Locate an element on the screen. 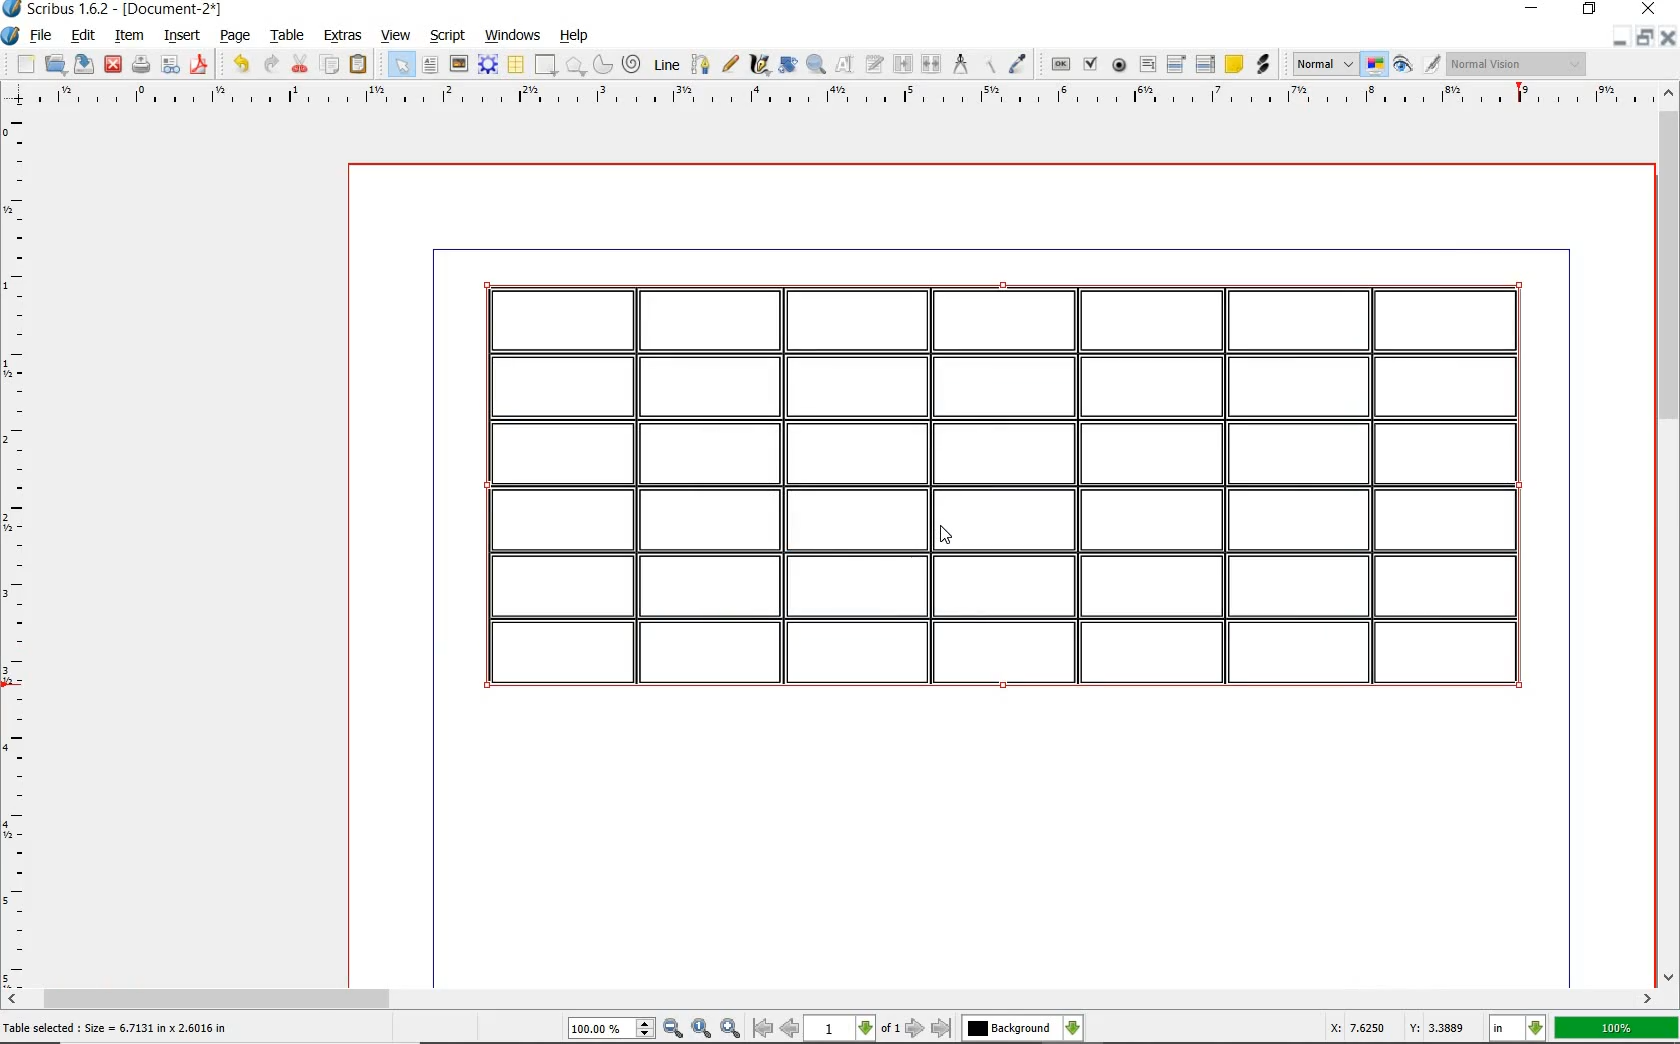 This screenshot has width=1680, height=1044. pdf radio button is located at coordinates (1120, 66).